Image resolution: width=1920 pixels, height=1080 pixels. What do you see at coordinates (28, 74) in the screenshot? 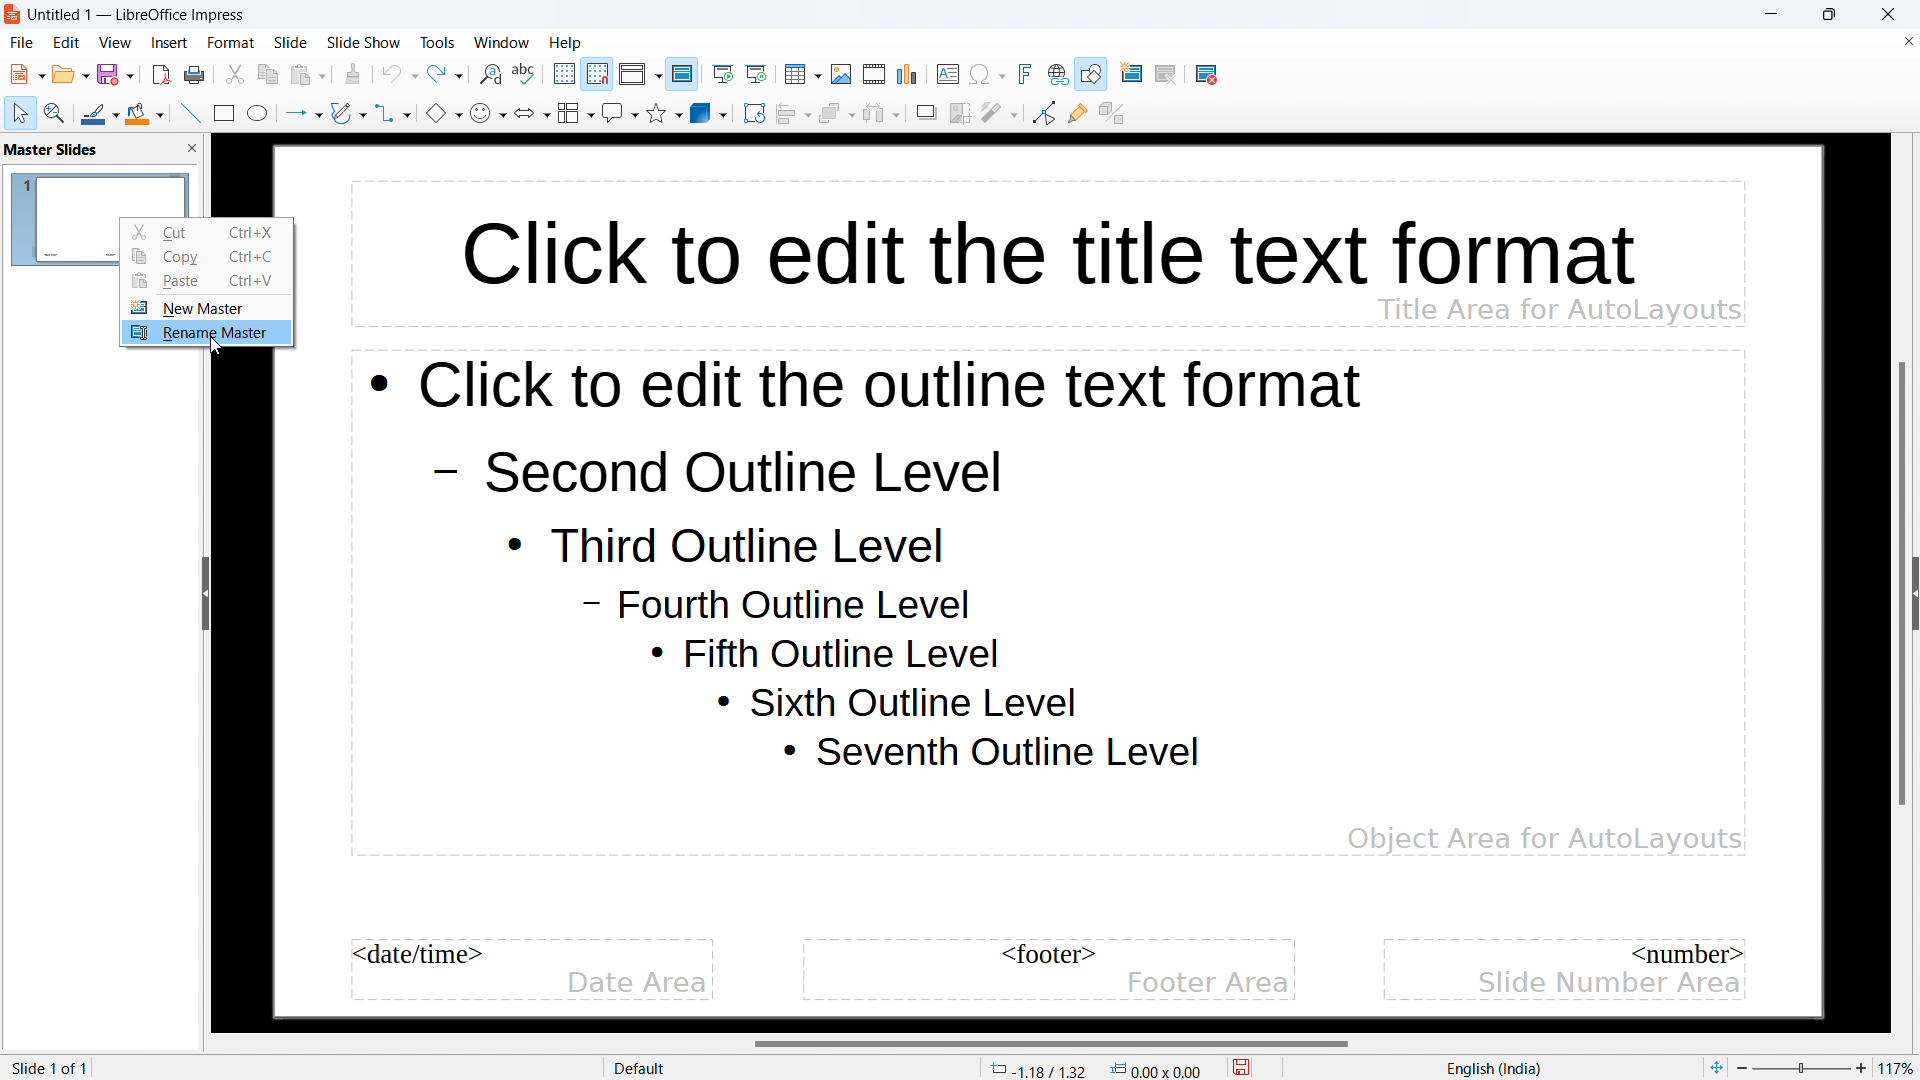
I see `new` at bounding box center [28, 74].